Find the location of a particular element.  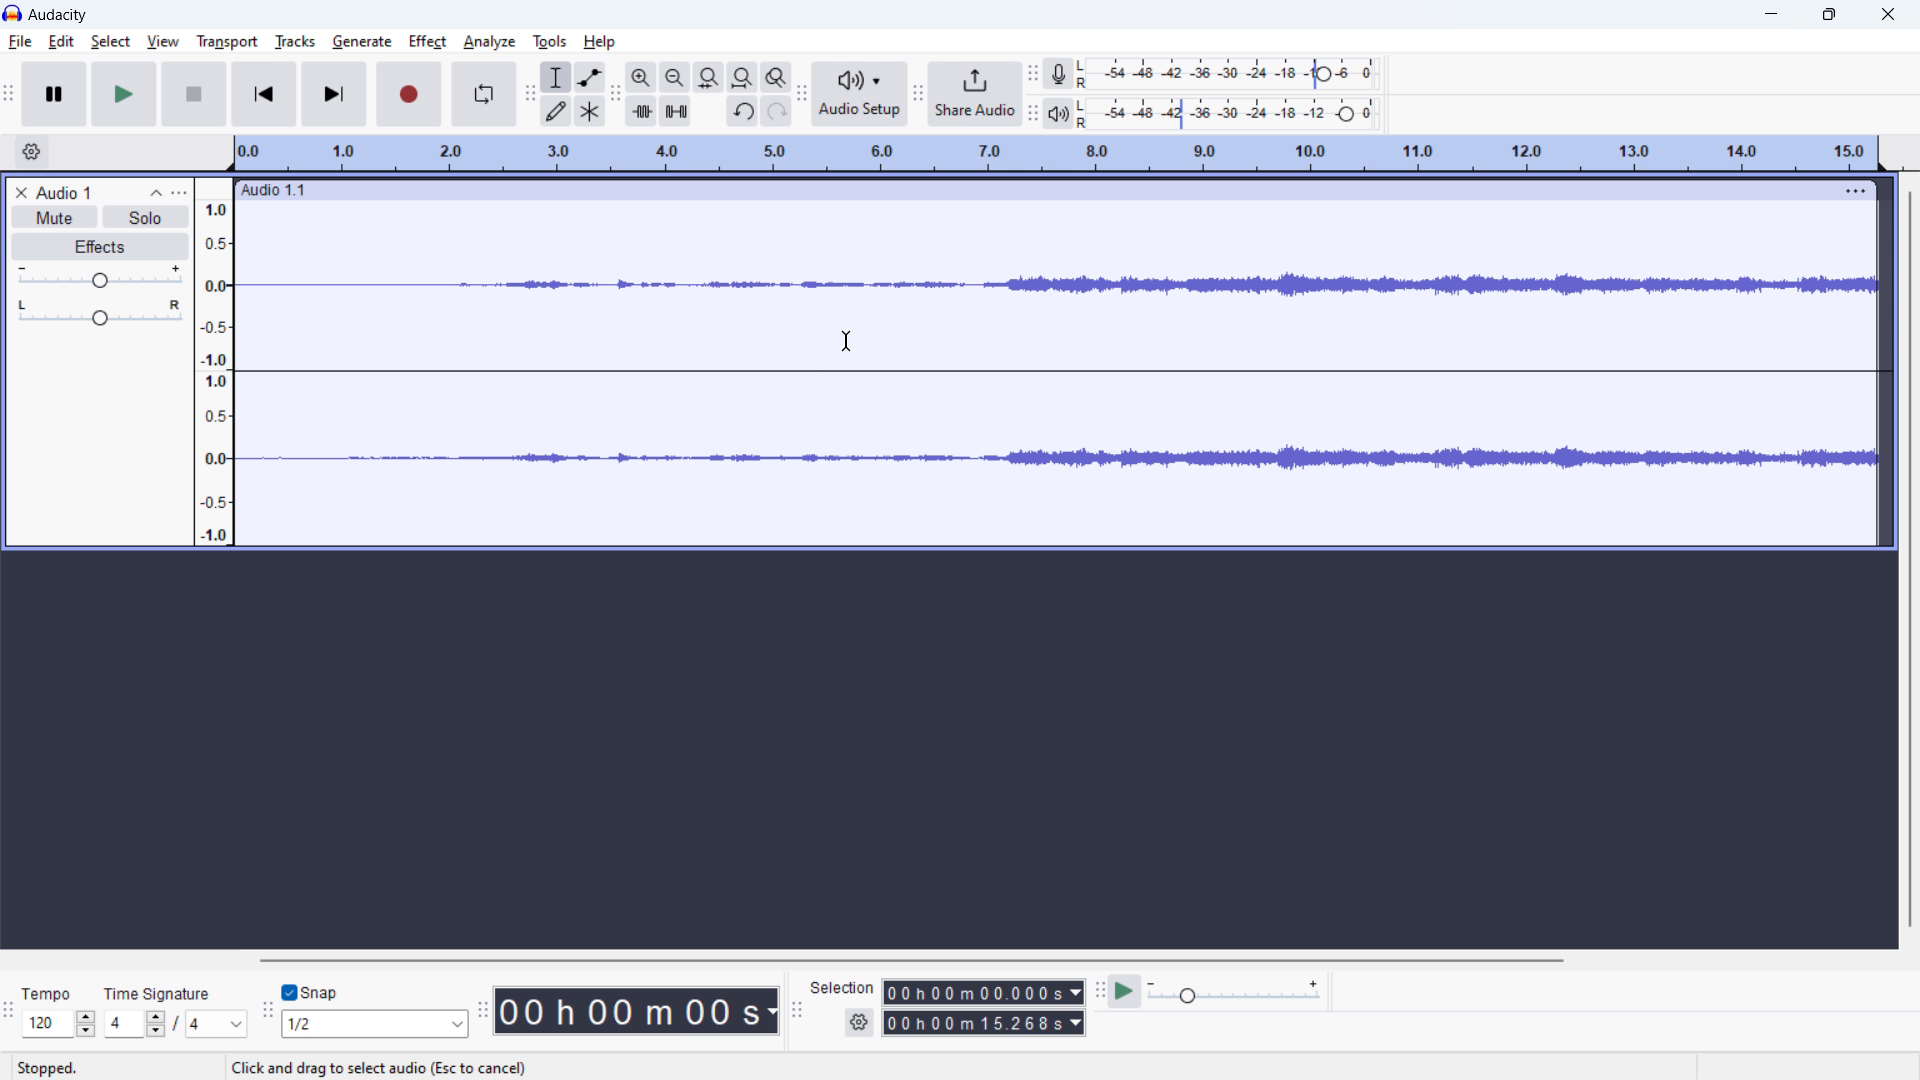

00h00m00.000s (start time) is located at coordinates (983, 990).